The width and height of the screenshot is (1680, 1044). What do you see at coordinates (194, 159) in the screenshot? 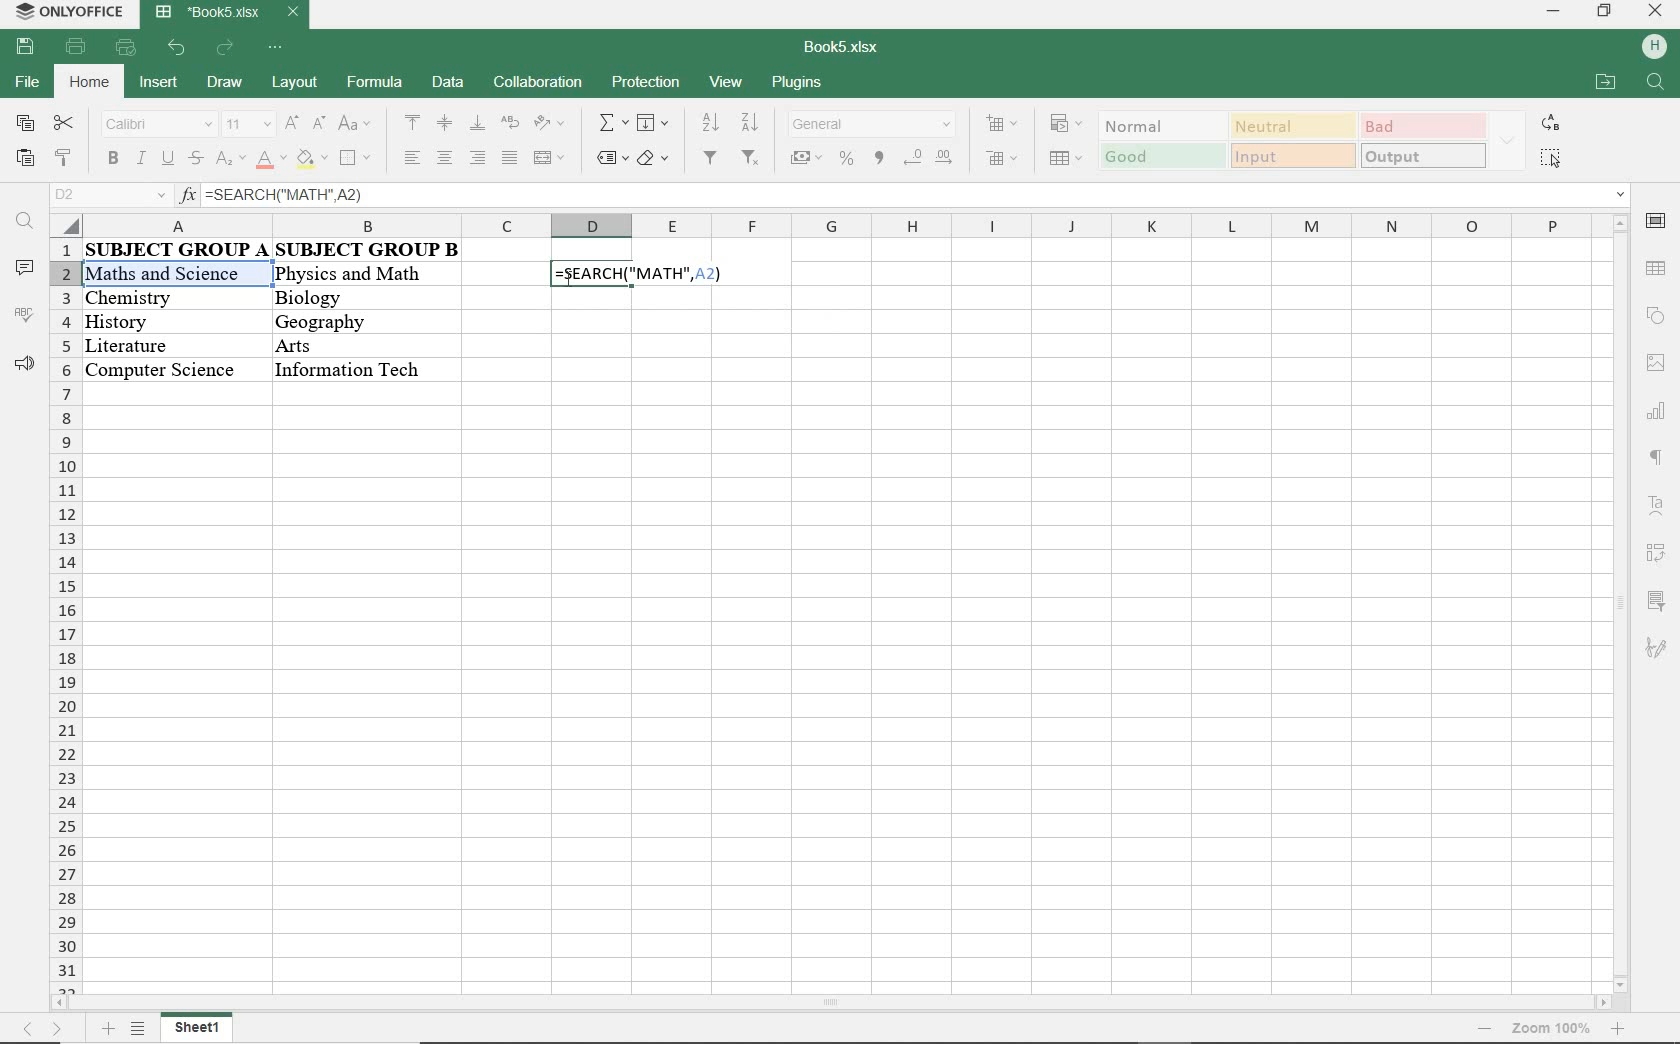
I see `strikethrough` at bounding box center [194, 159].